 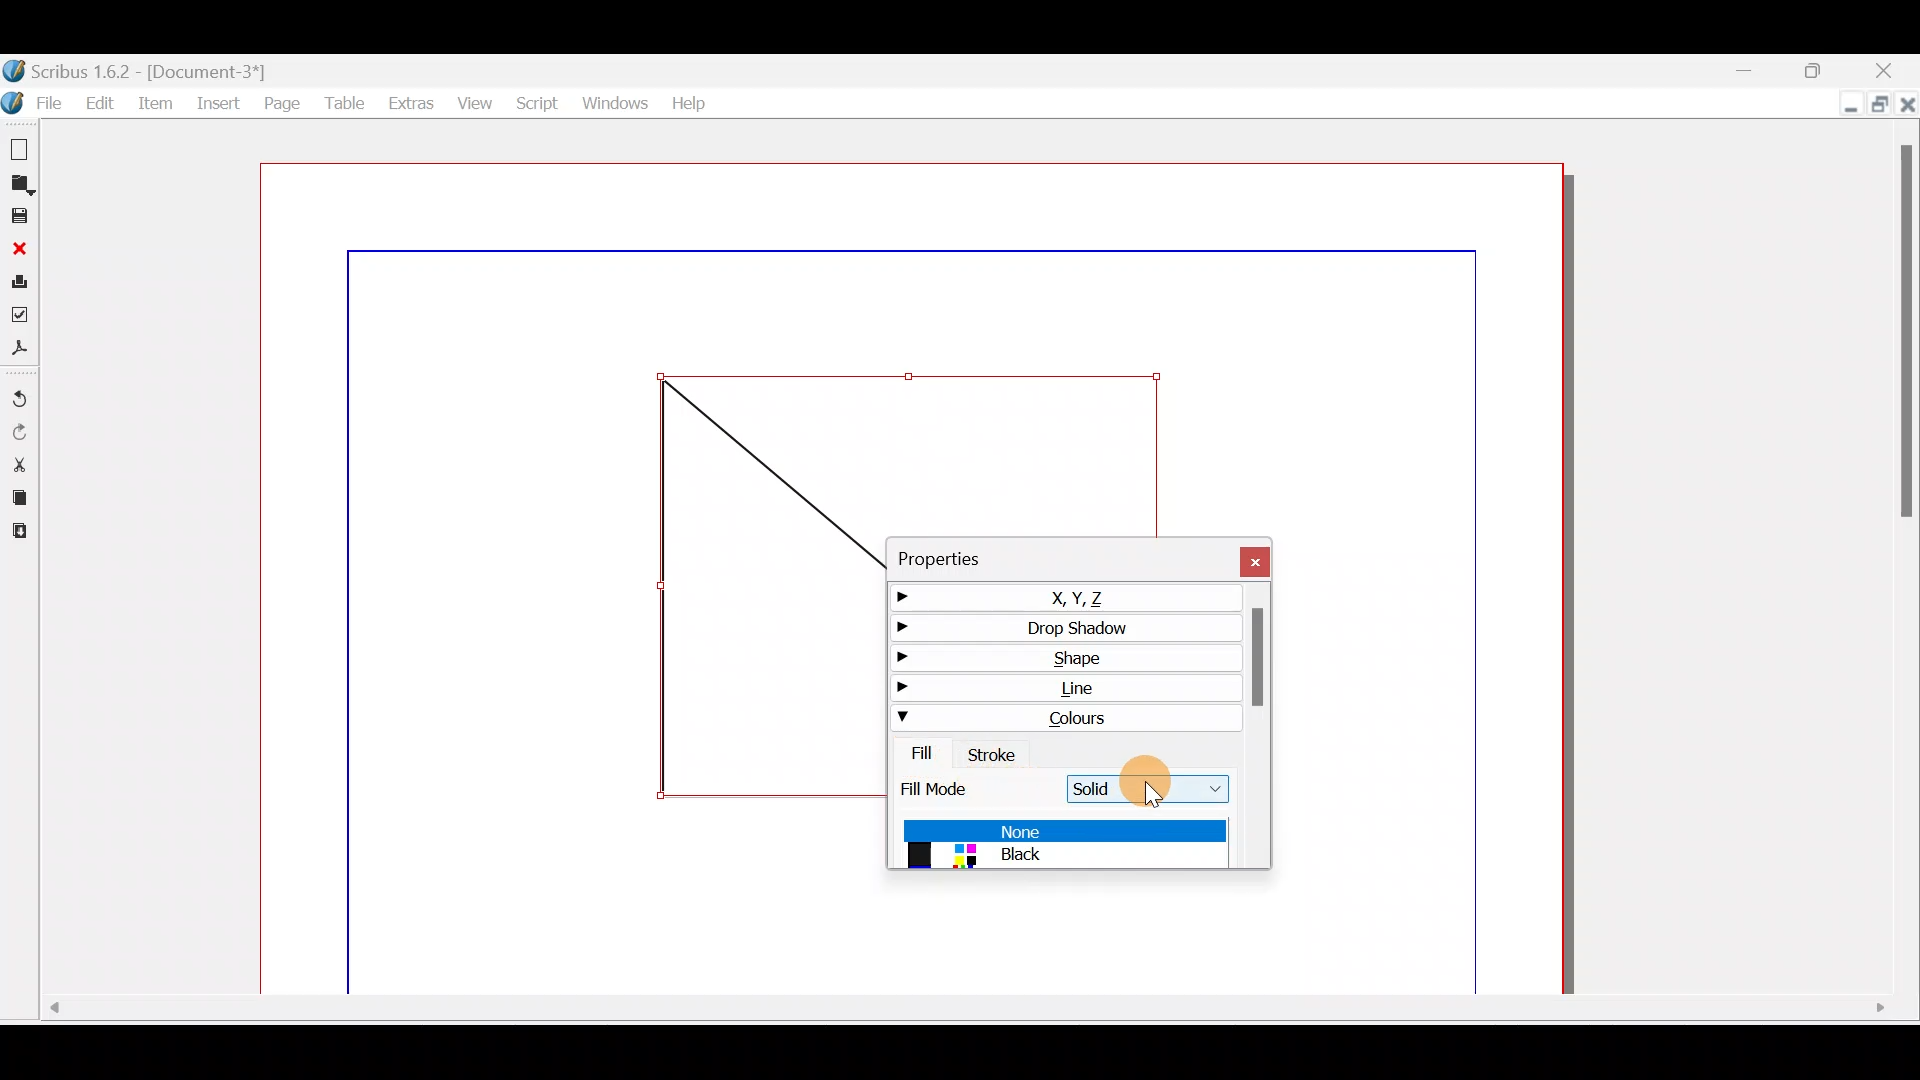 What do you see at coordinates (22, 183) in the screenshot?
I see `Open` at bounding box center [22, 183].